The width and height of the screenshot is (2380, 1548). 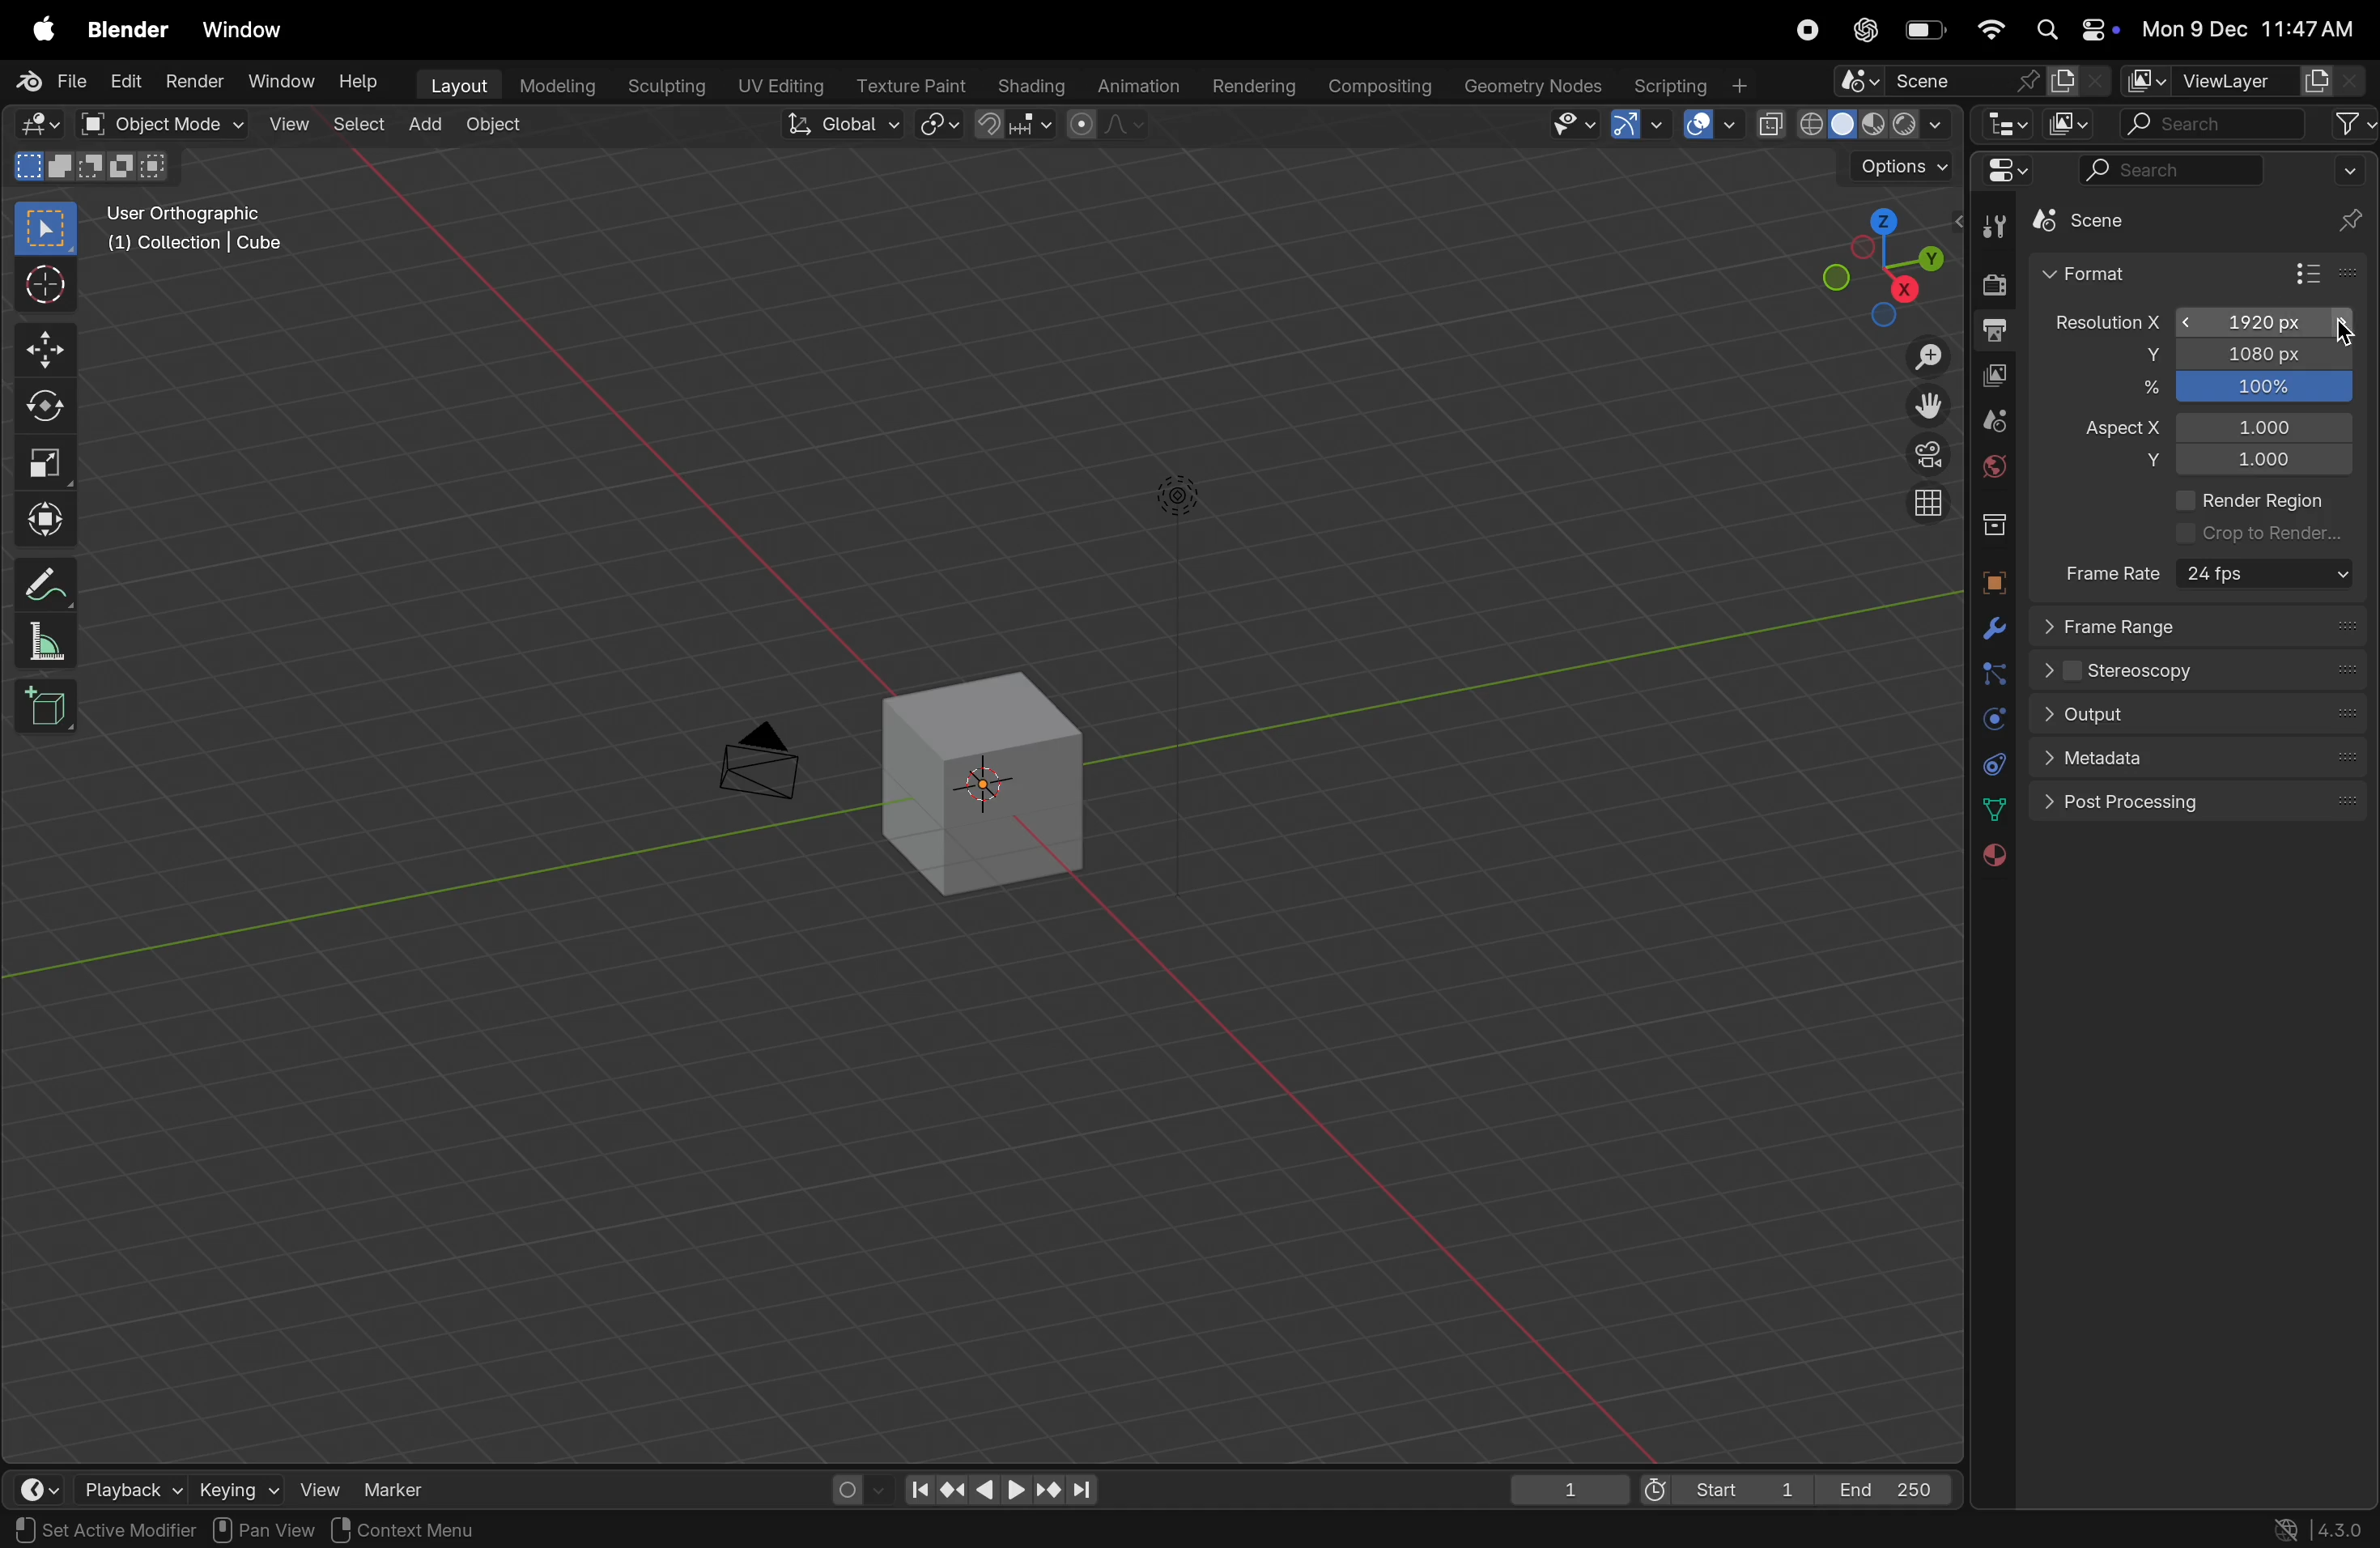 I want to click on add, so click(x=423, y=126).